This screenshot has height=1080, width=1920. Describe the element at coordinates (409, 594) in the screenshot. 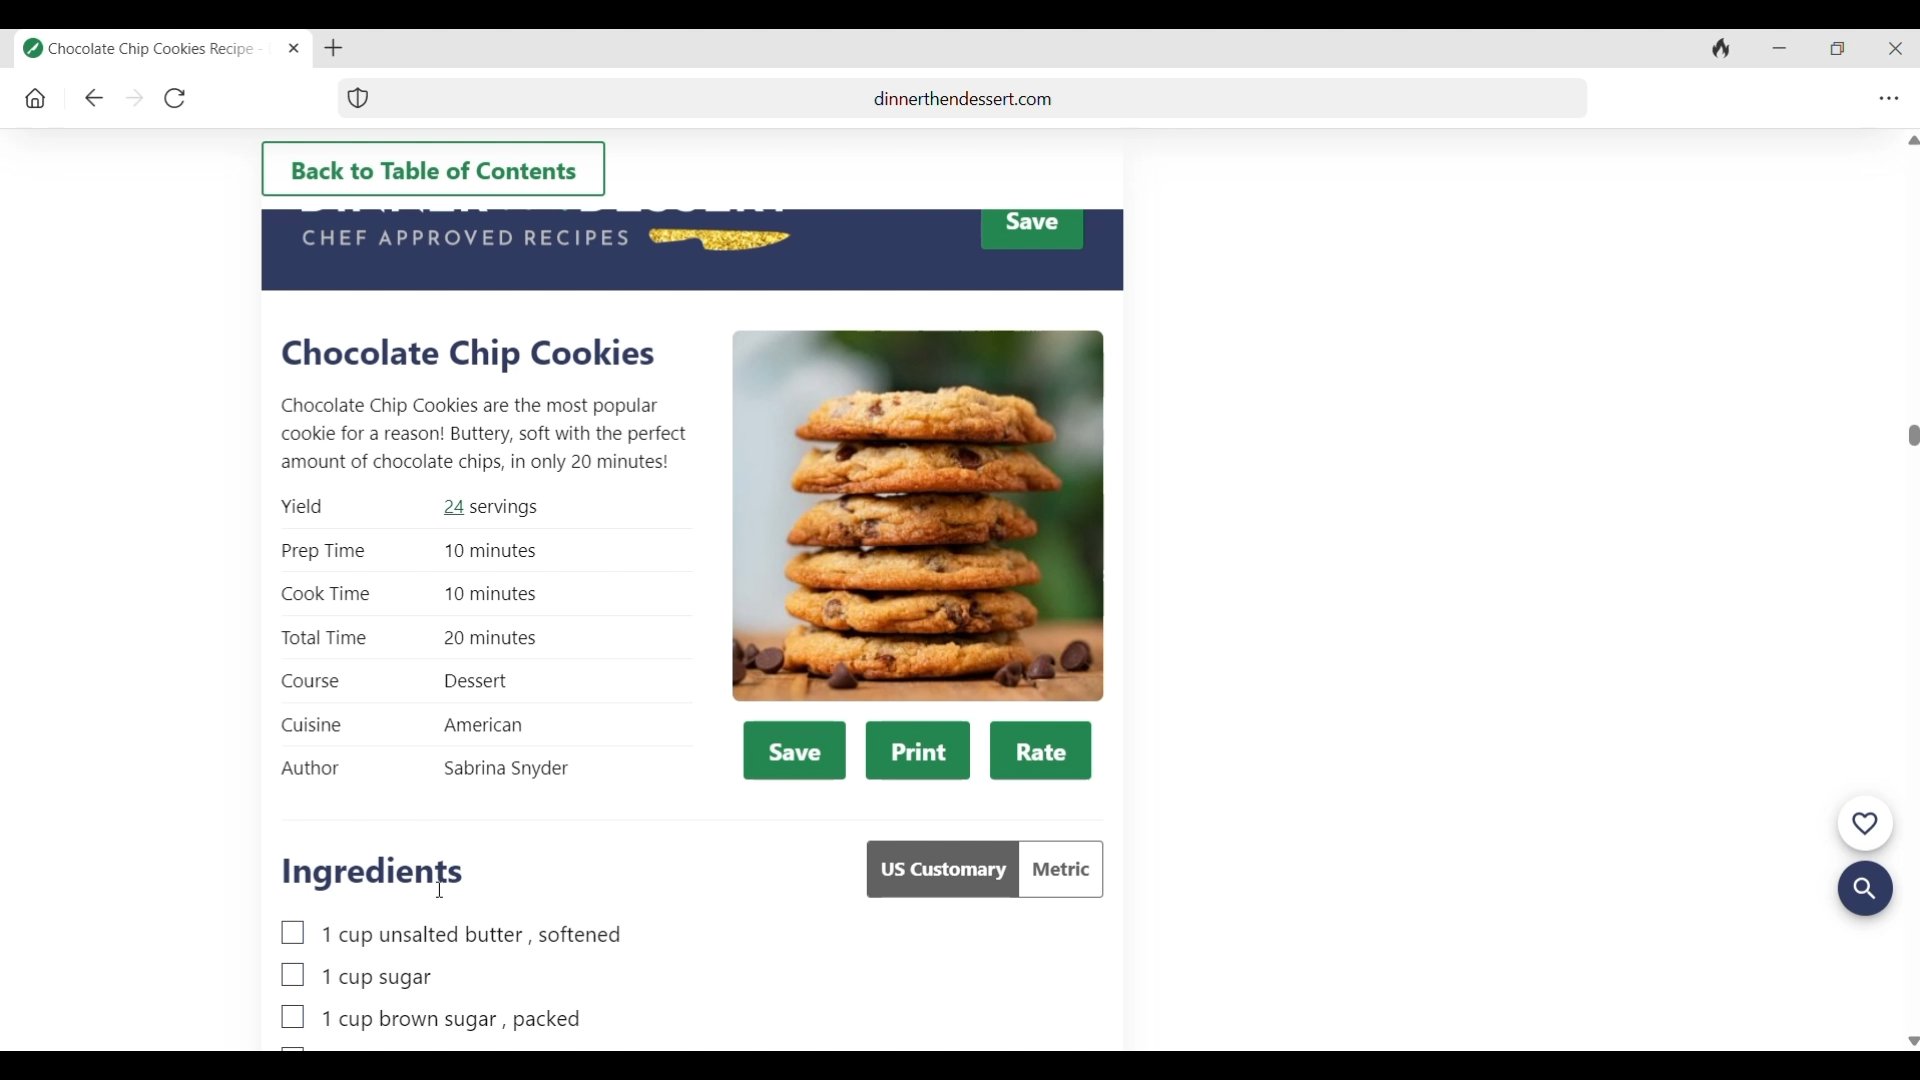

I see `Cook Time 10 minutes` at that location.